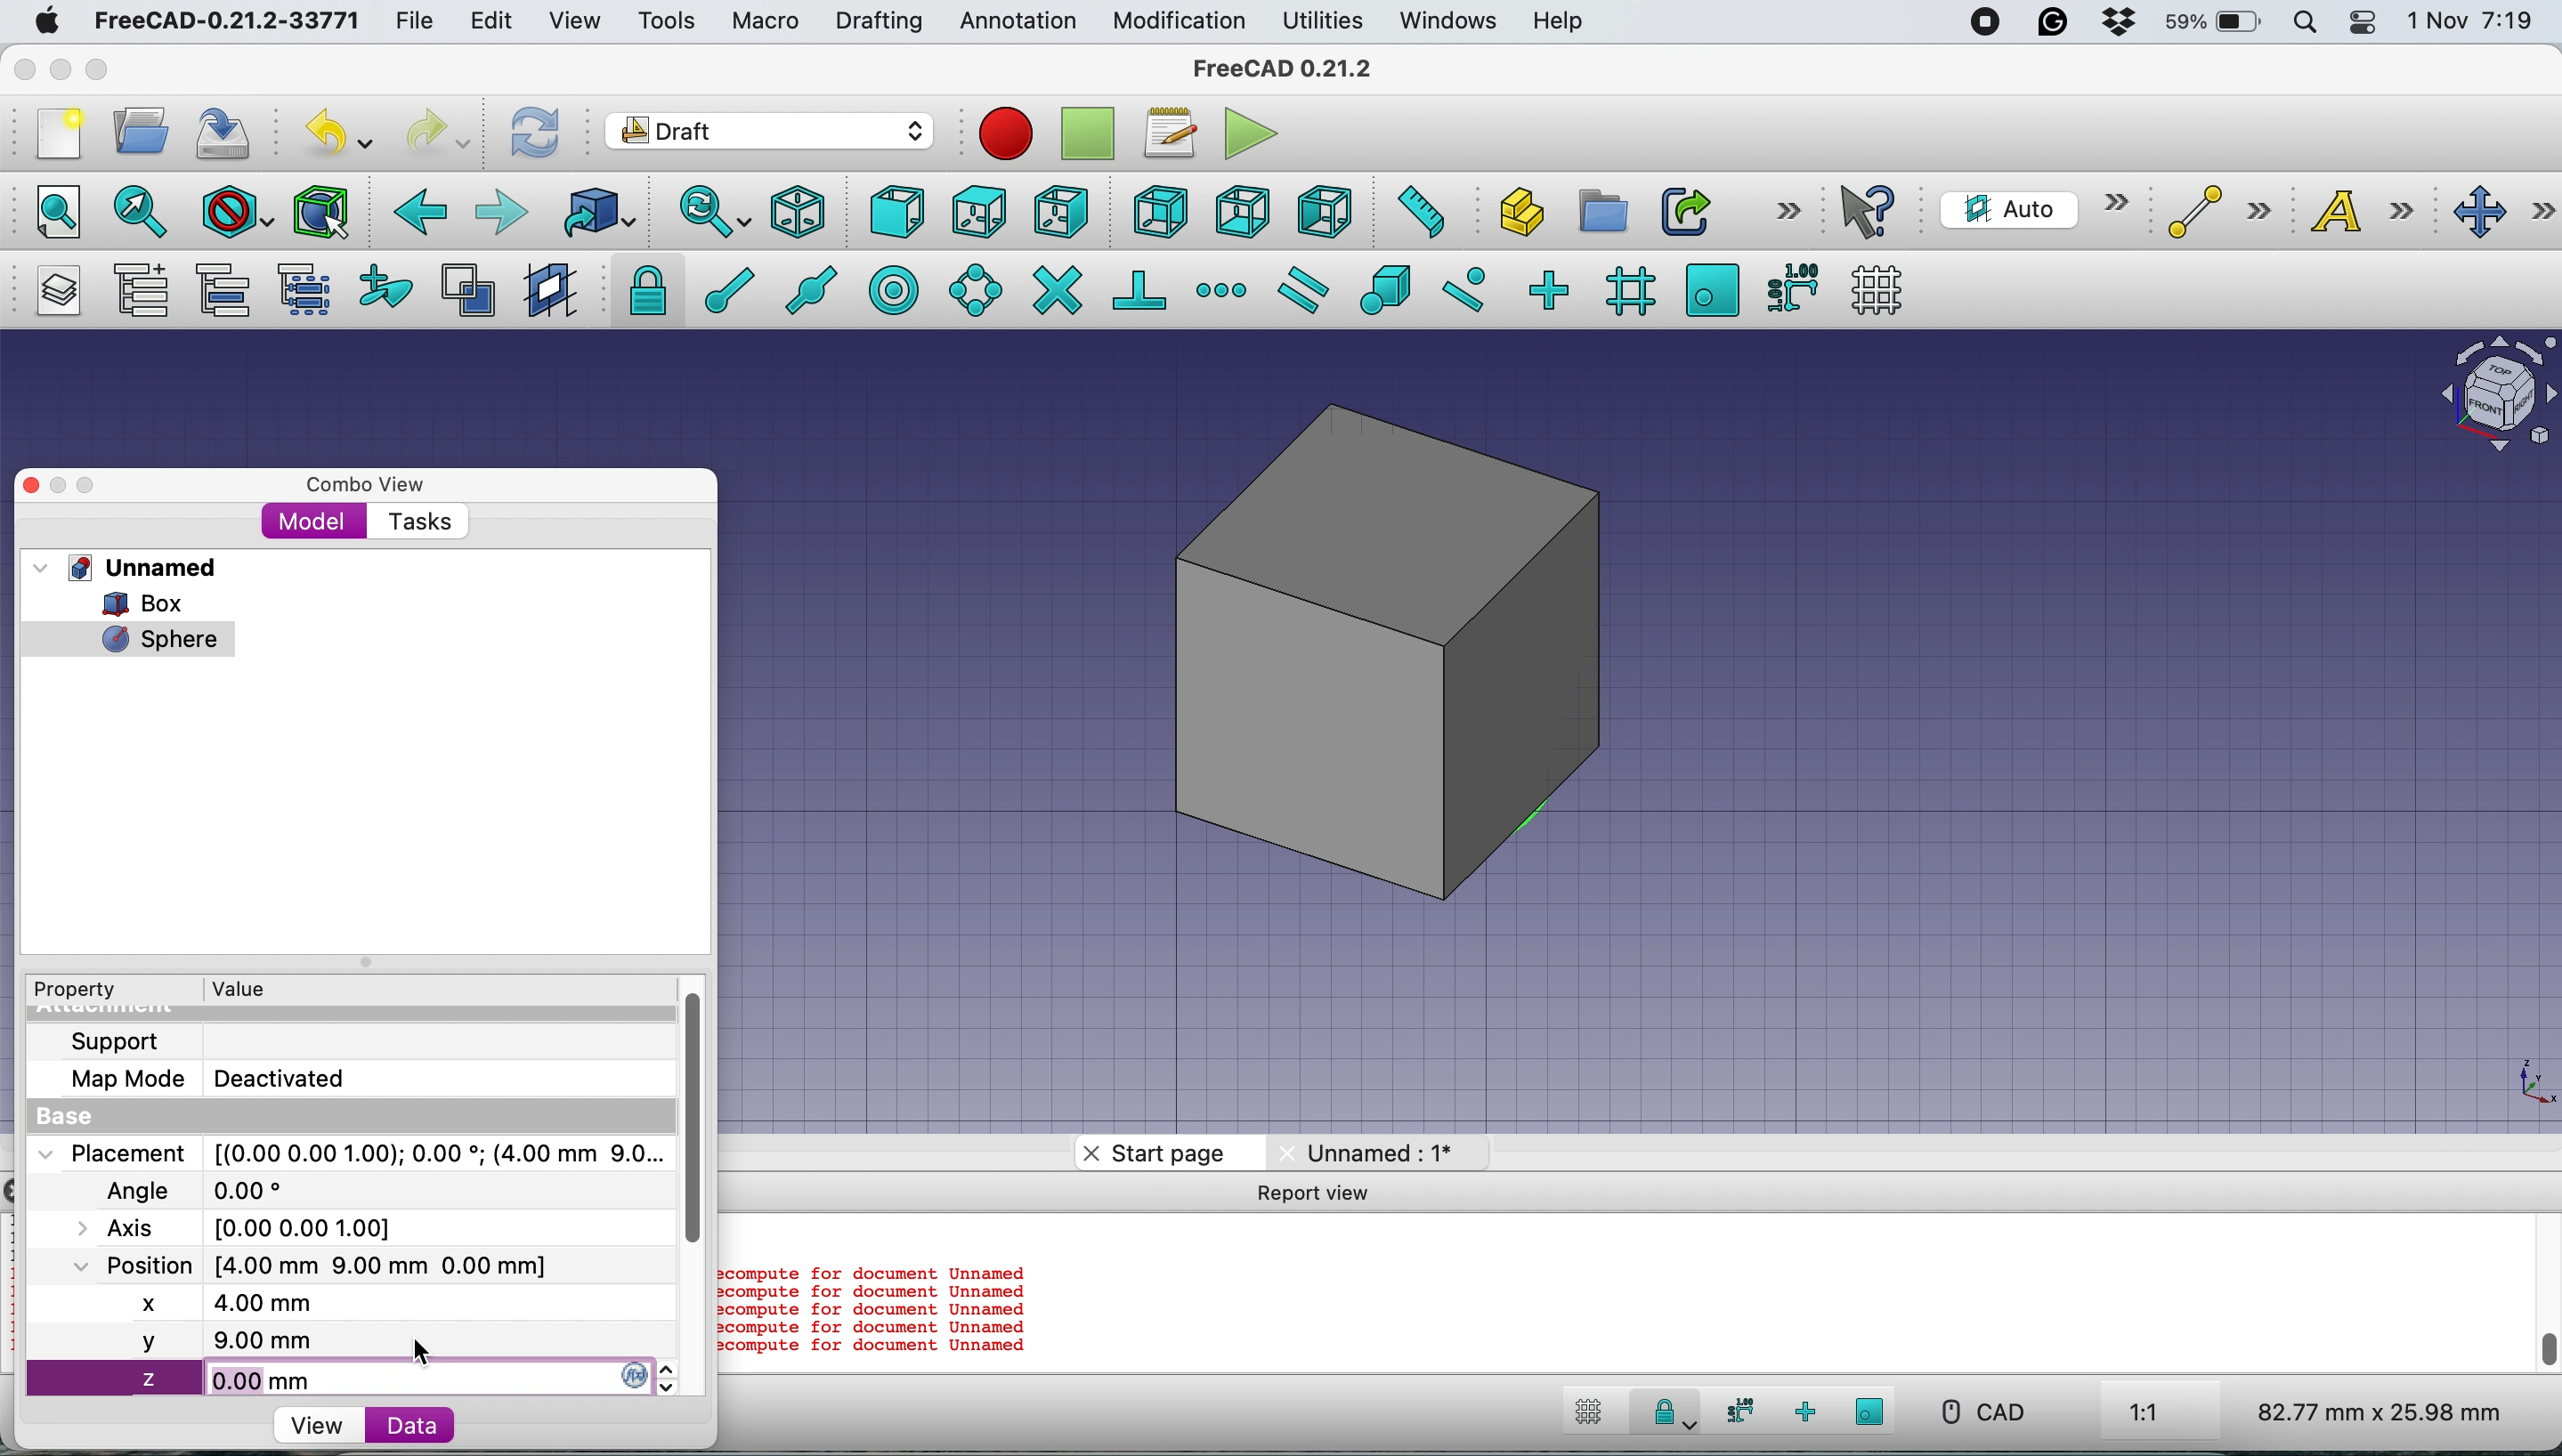 Image resolution: width=2562 pixels, height=1456 pixels. Describe the element at coordinates (90, 990) in the screenshot. I see `property` at that location.